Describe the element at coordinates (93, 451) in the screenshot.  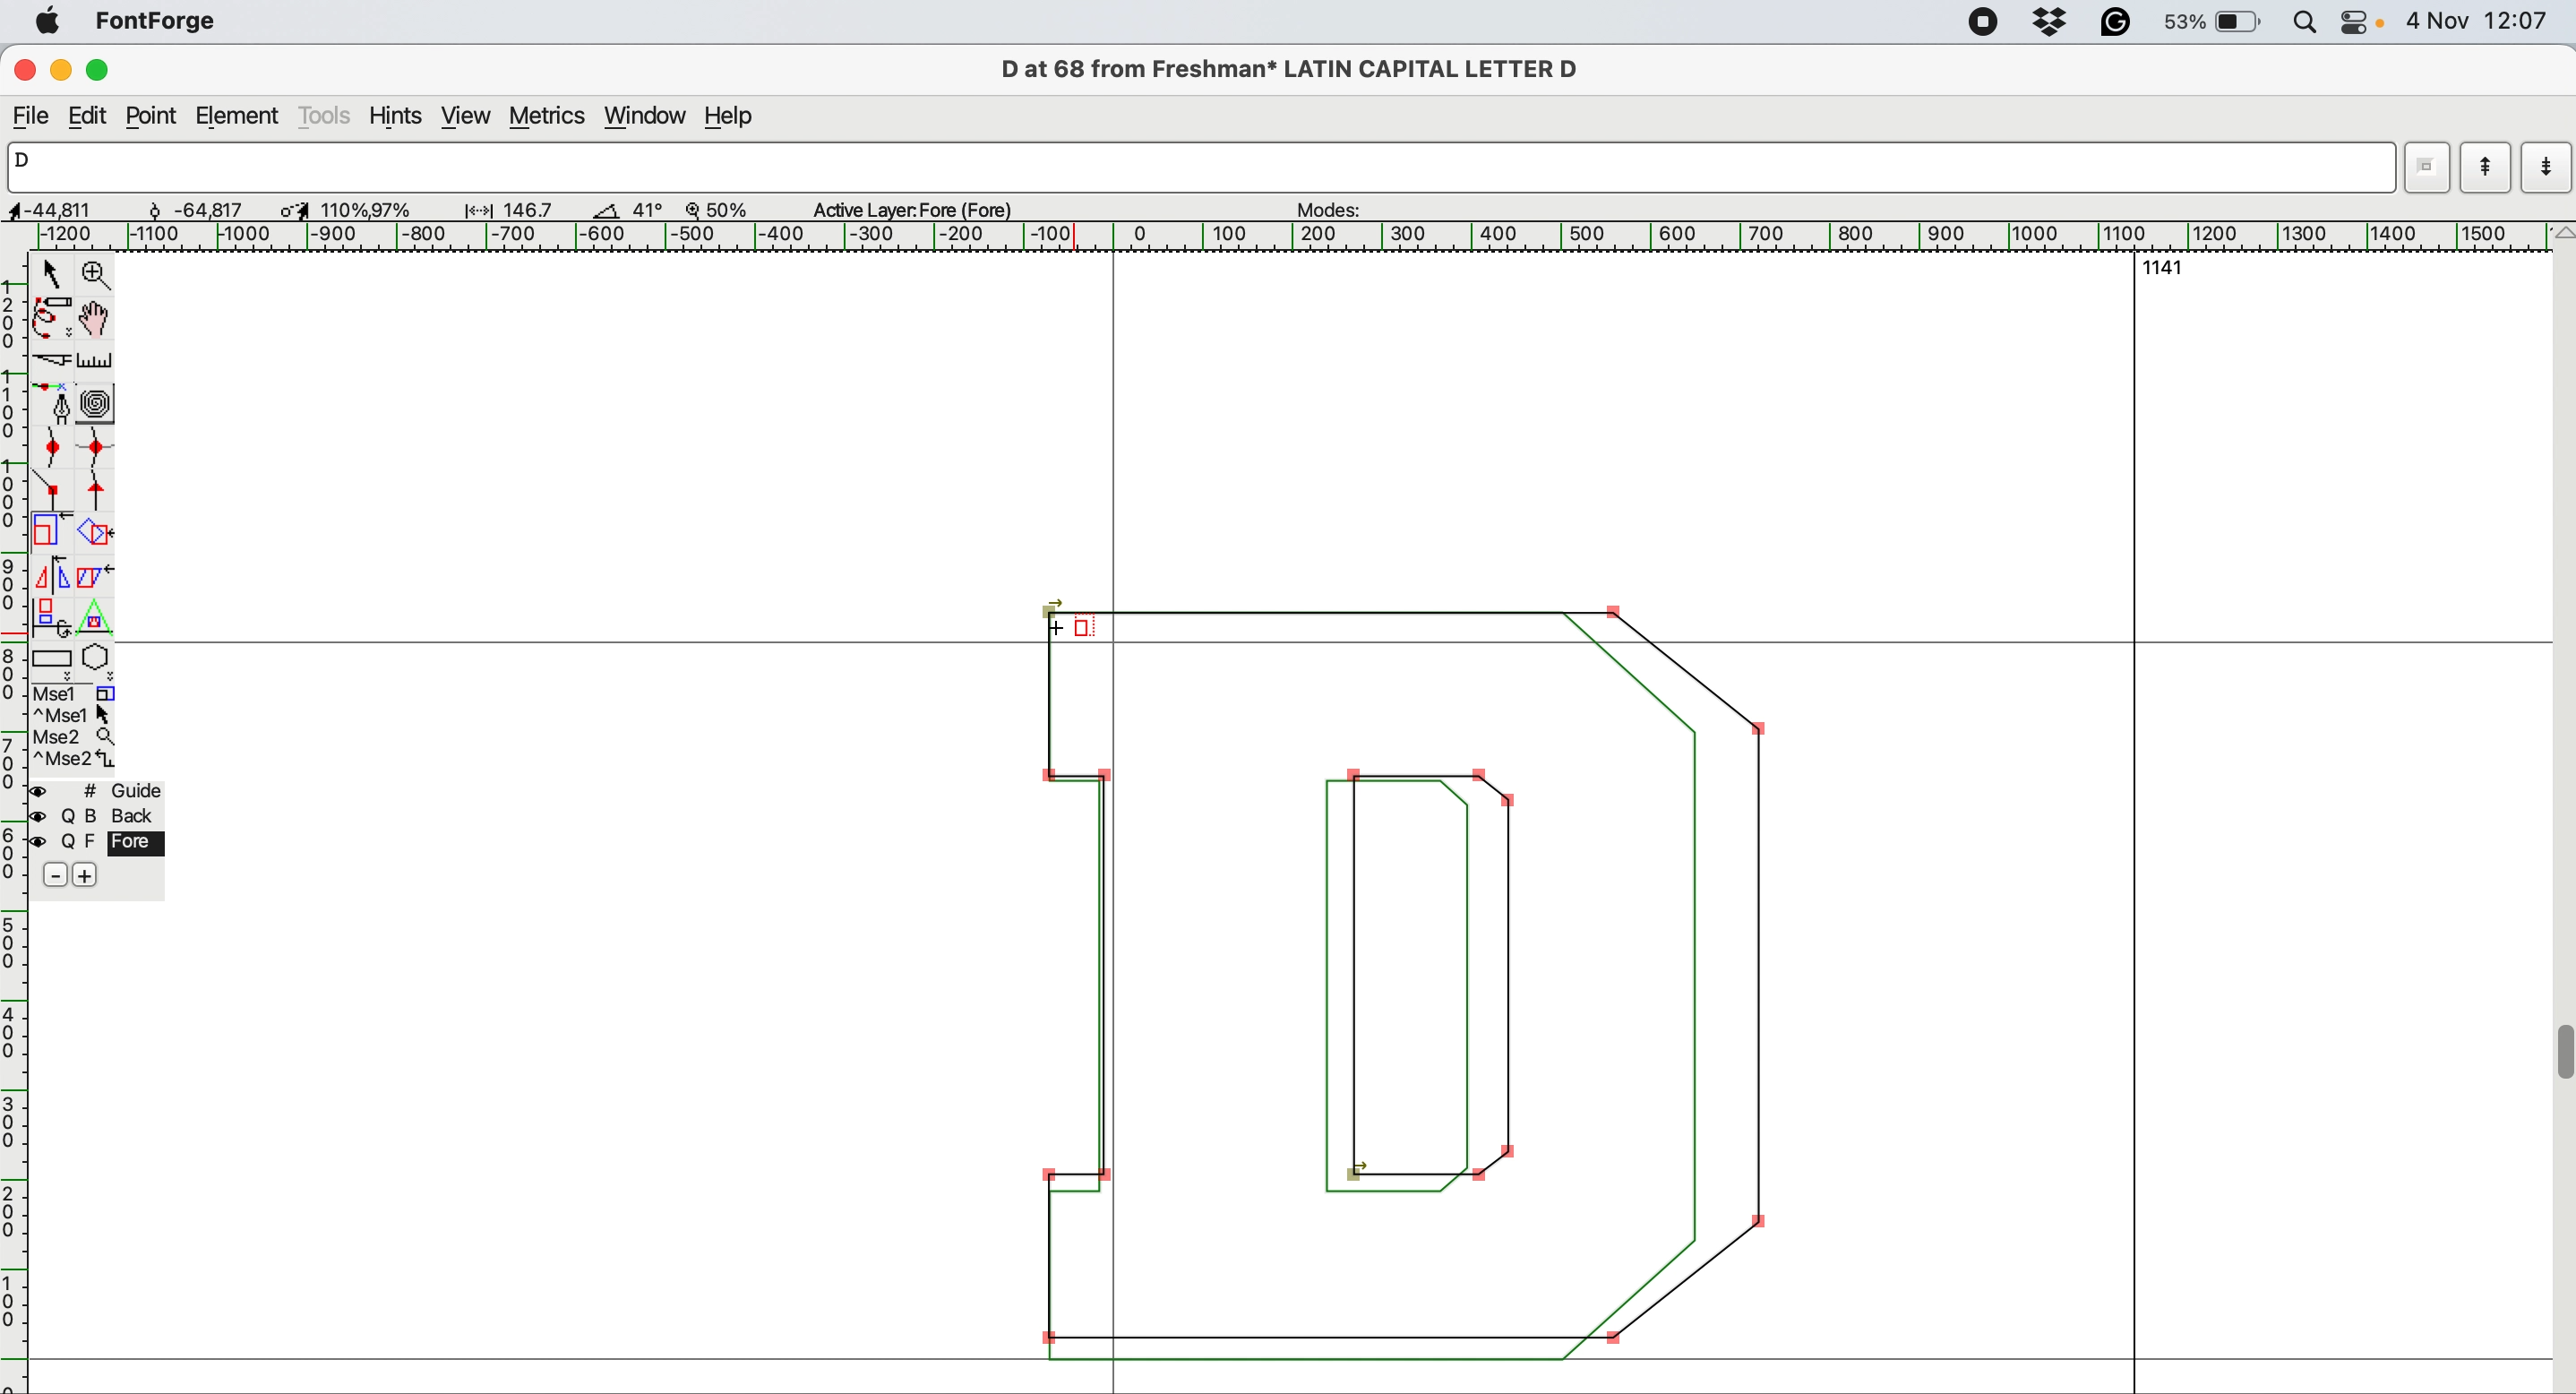
I see `add a curve point horizontally or vertically` at that location.